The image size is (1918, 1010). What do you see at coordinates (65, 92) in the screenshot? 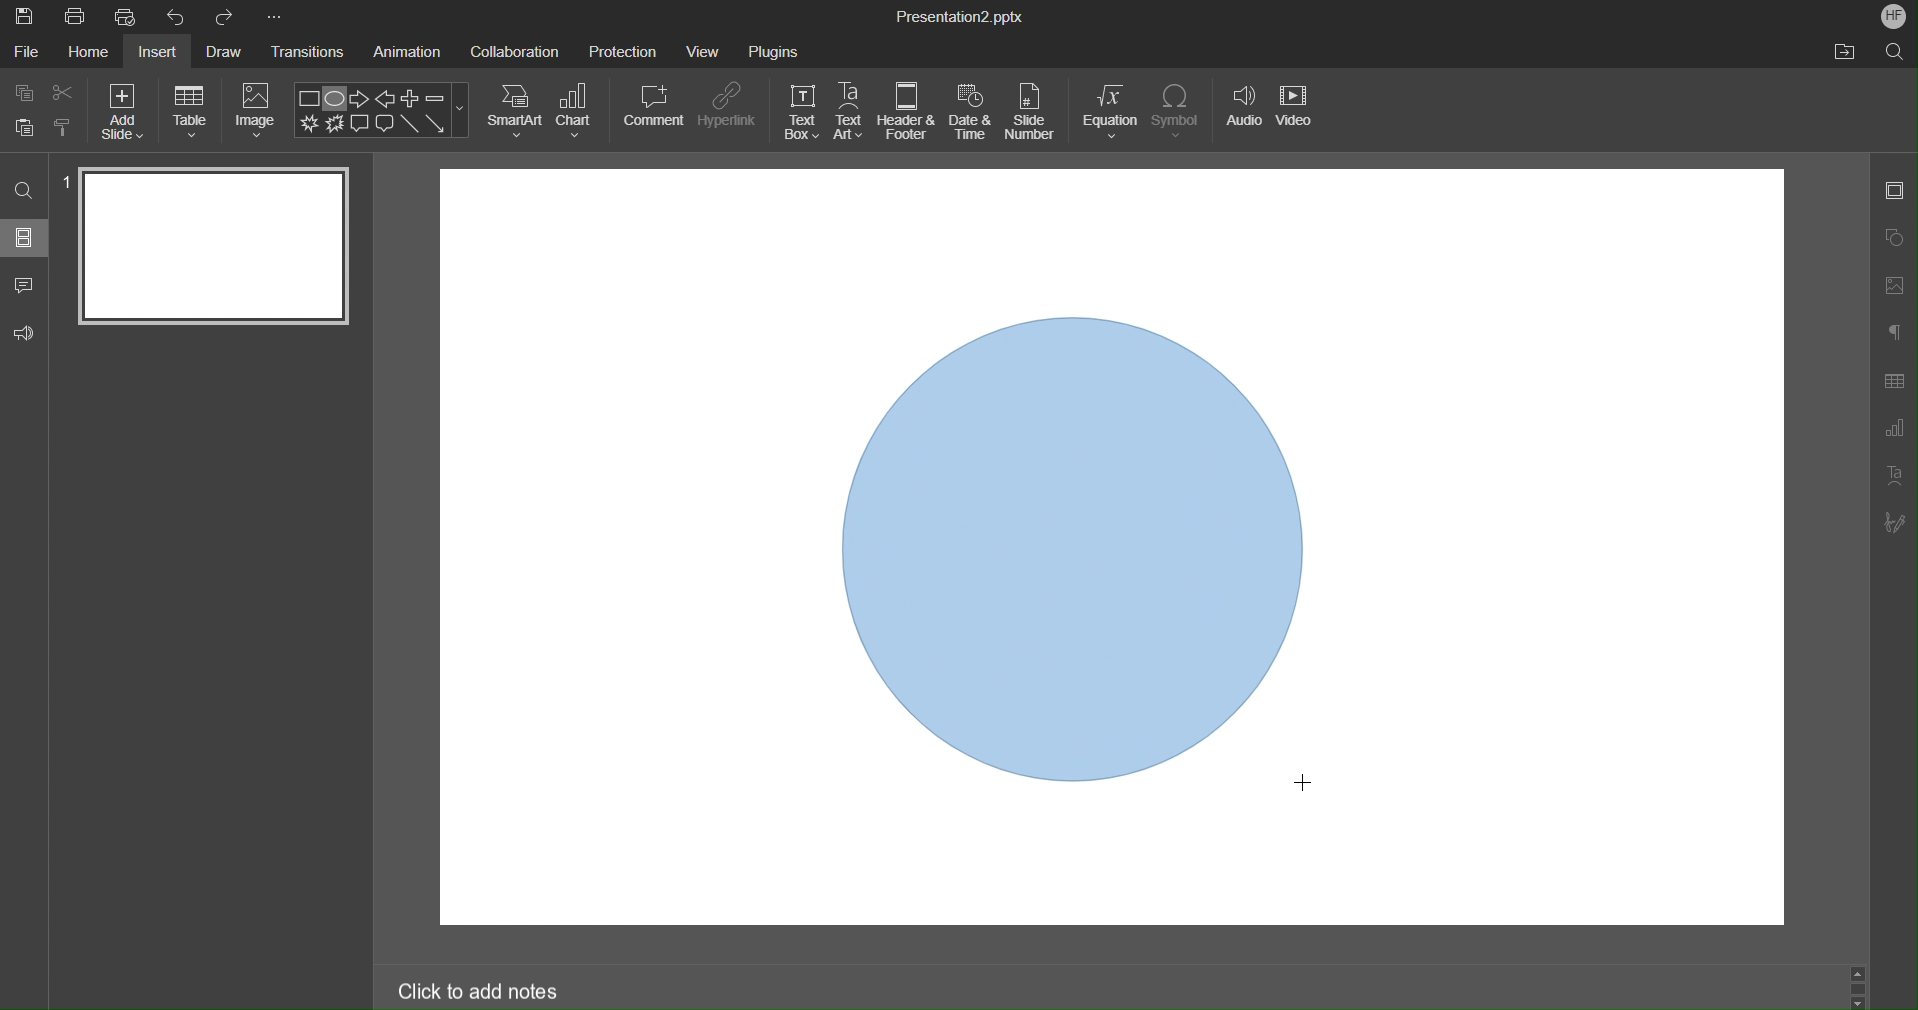
I see `Cut` at bounding box center [65, 92].